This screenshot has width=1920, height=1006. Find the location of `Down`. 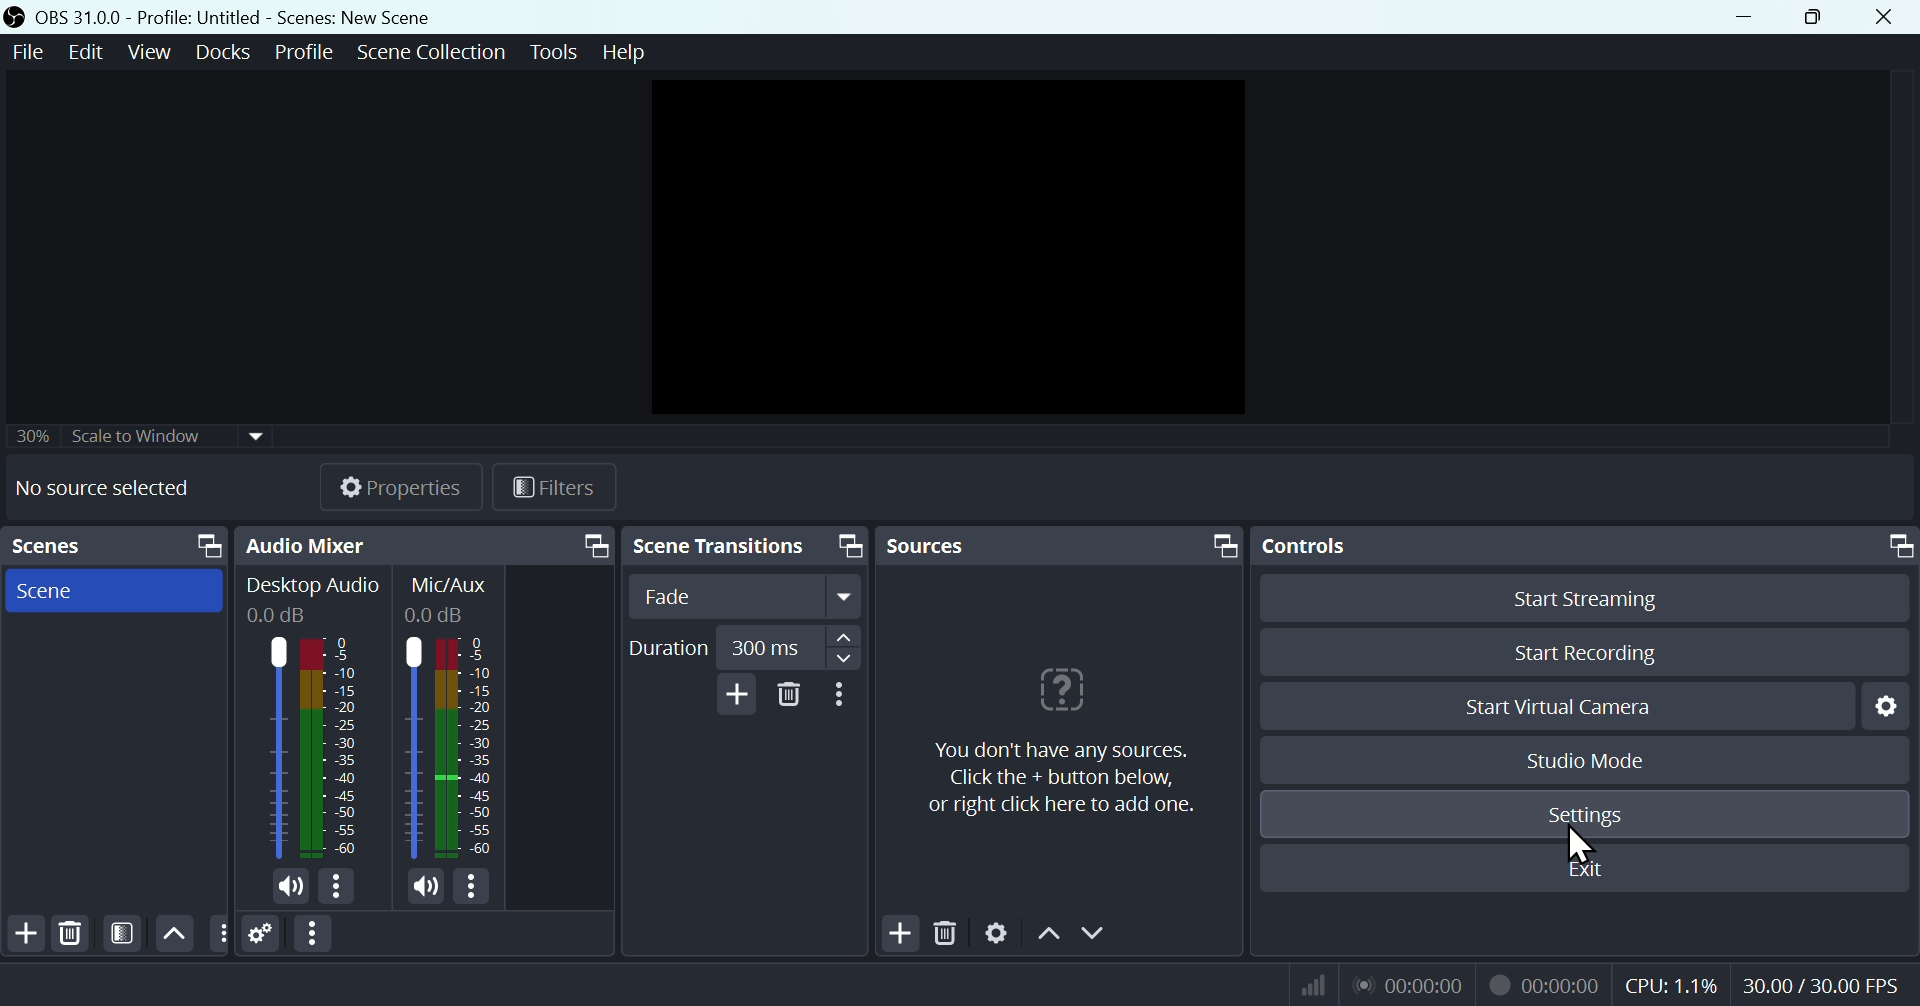

Down is located at coordinates (1090, 932).